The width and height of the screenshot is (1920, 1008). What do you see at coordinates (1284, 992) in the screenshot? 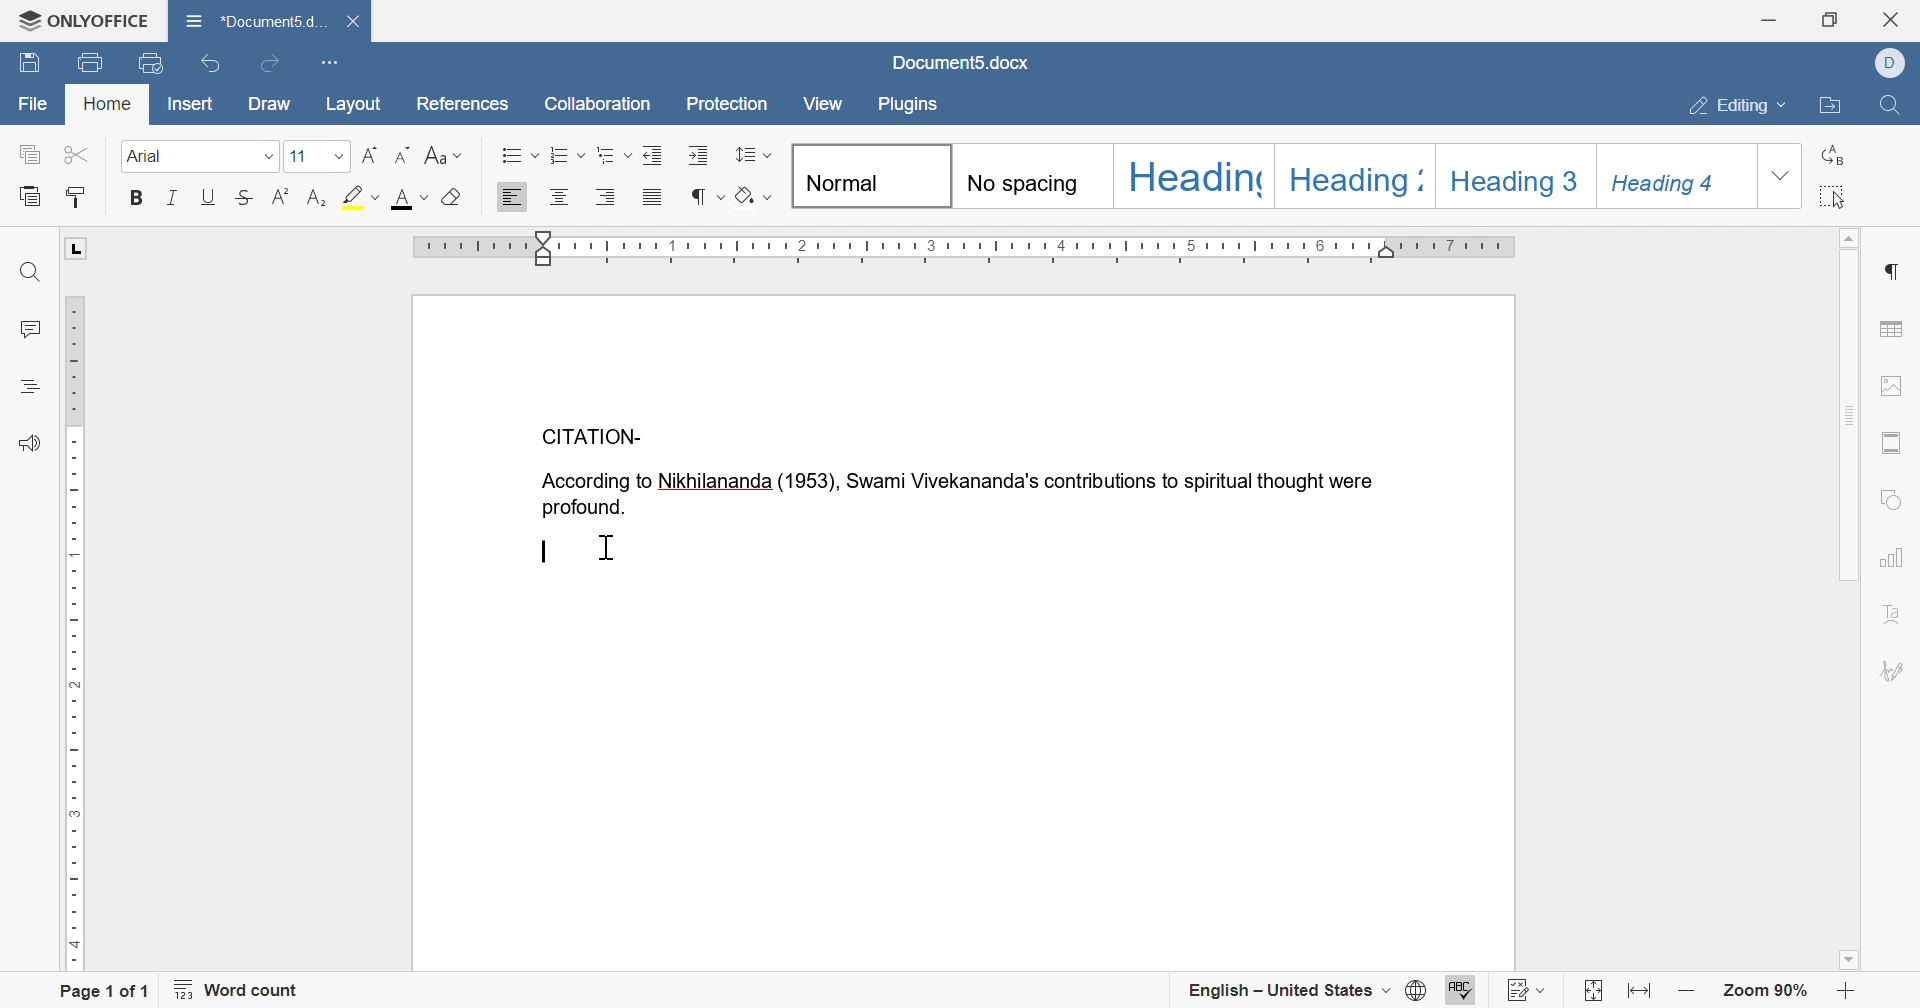
I see `english - united states` at bounding box center [1284, 992].